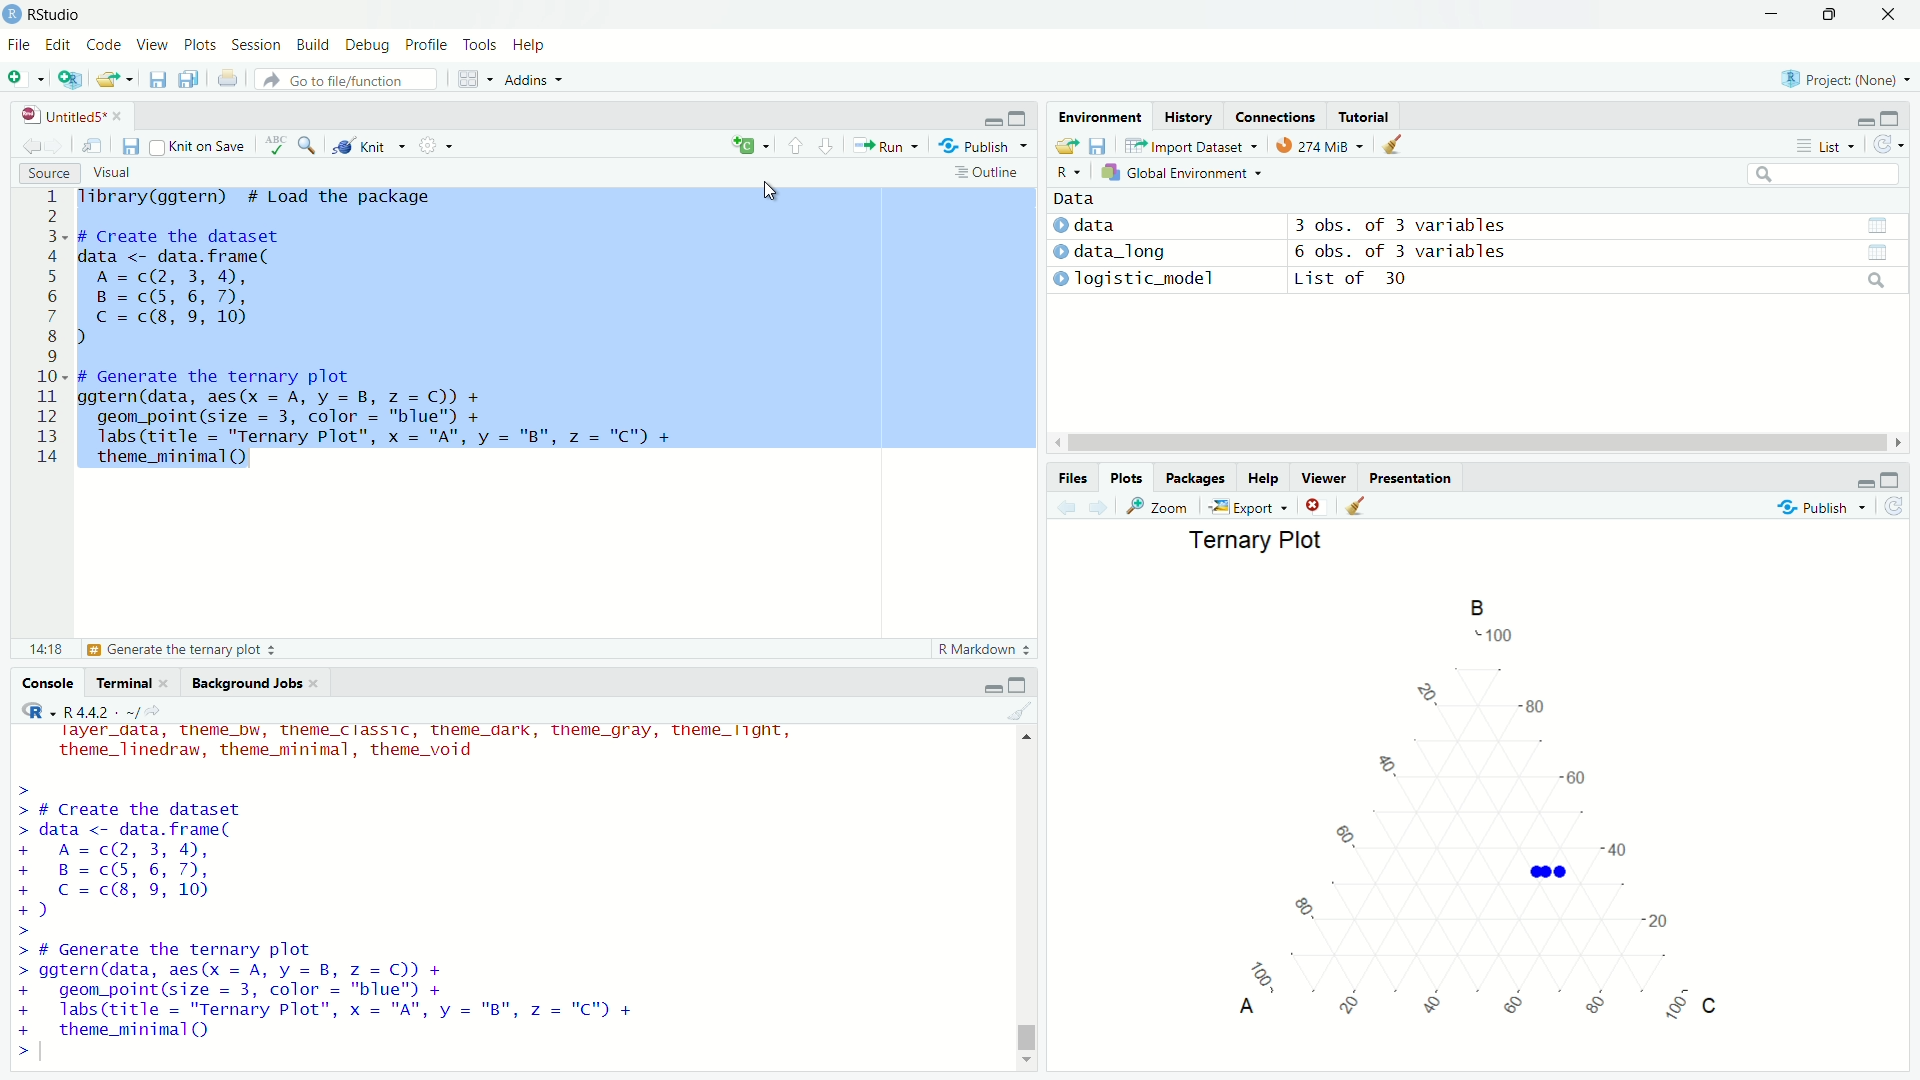  Describe the element at coordinates (1022, 116) in the screenshot. I see `maximise` at that location.